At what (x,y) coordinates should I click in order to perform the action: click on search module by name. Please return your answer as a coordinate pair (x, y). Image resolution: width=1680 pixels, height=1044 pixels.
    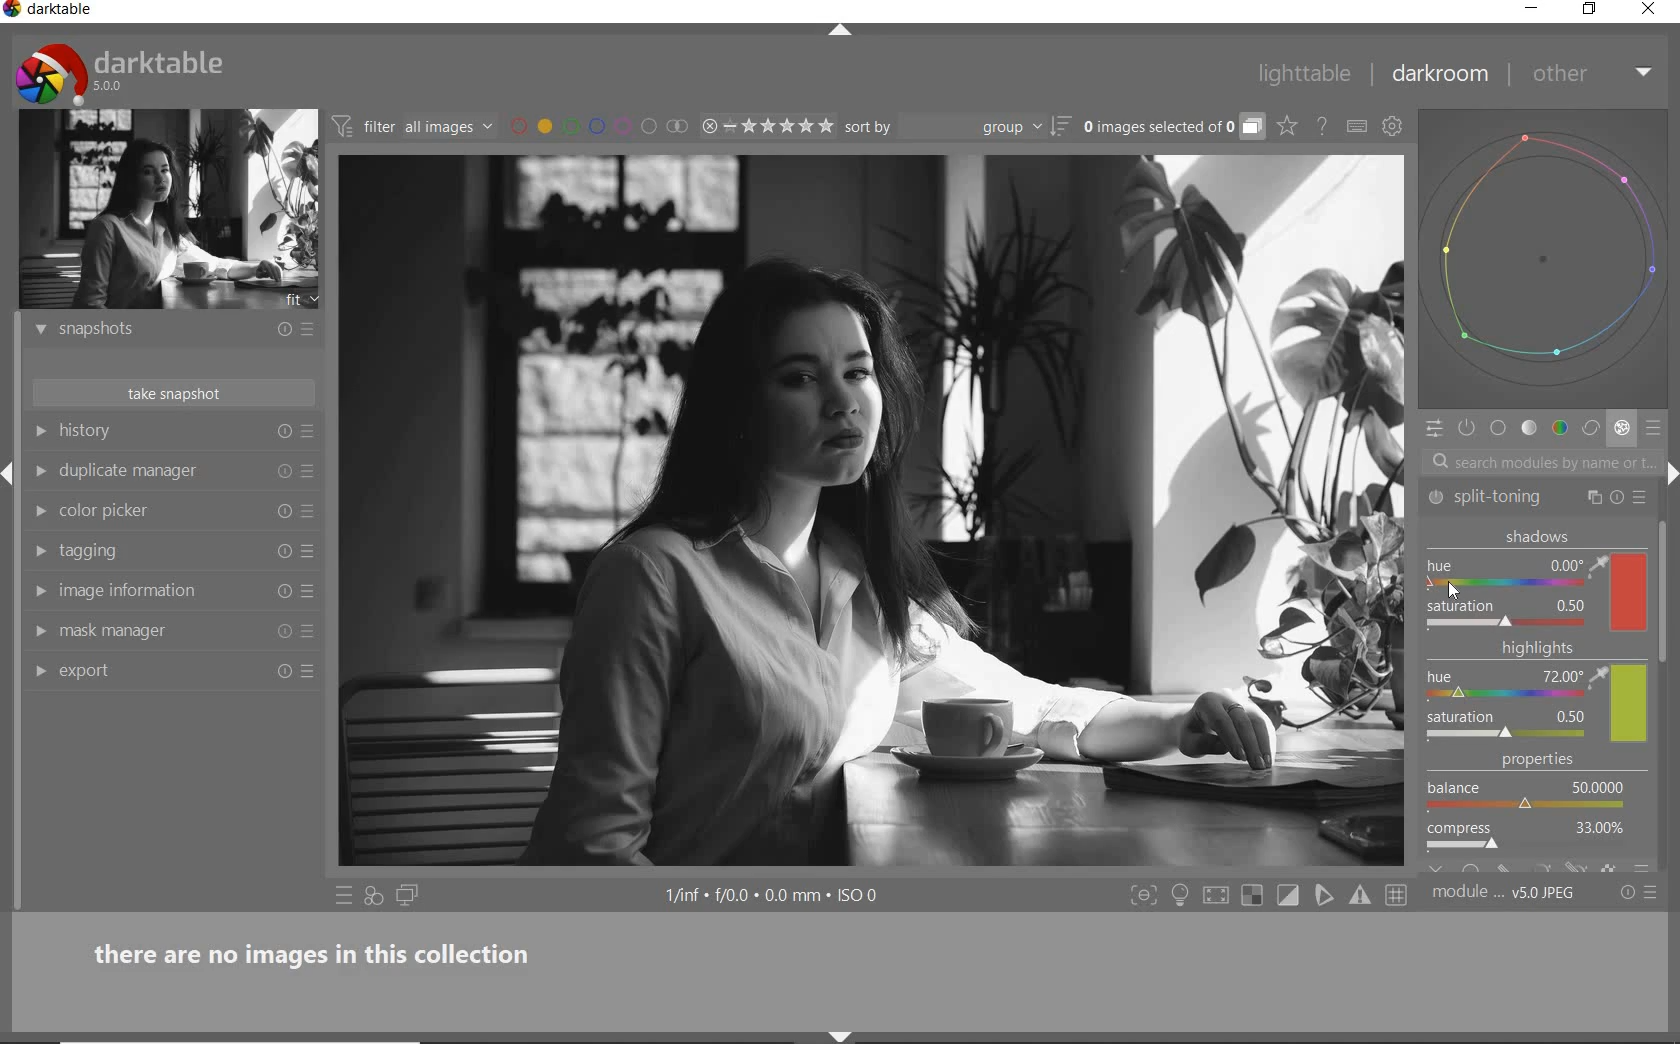
    Looking at the image, I should click on (1539, 461).